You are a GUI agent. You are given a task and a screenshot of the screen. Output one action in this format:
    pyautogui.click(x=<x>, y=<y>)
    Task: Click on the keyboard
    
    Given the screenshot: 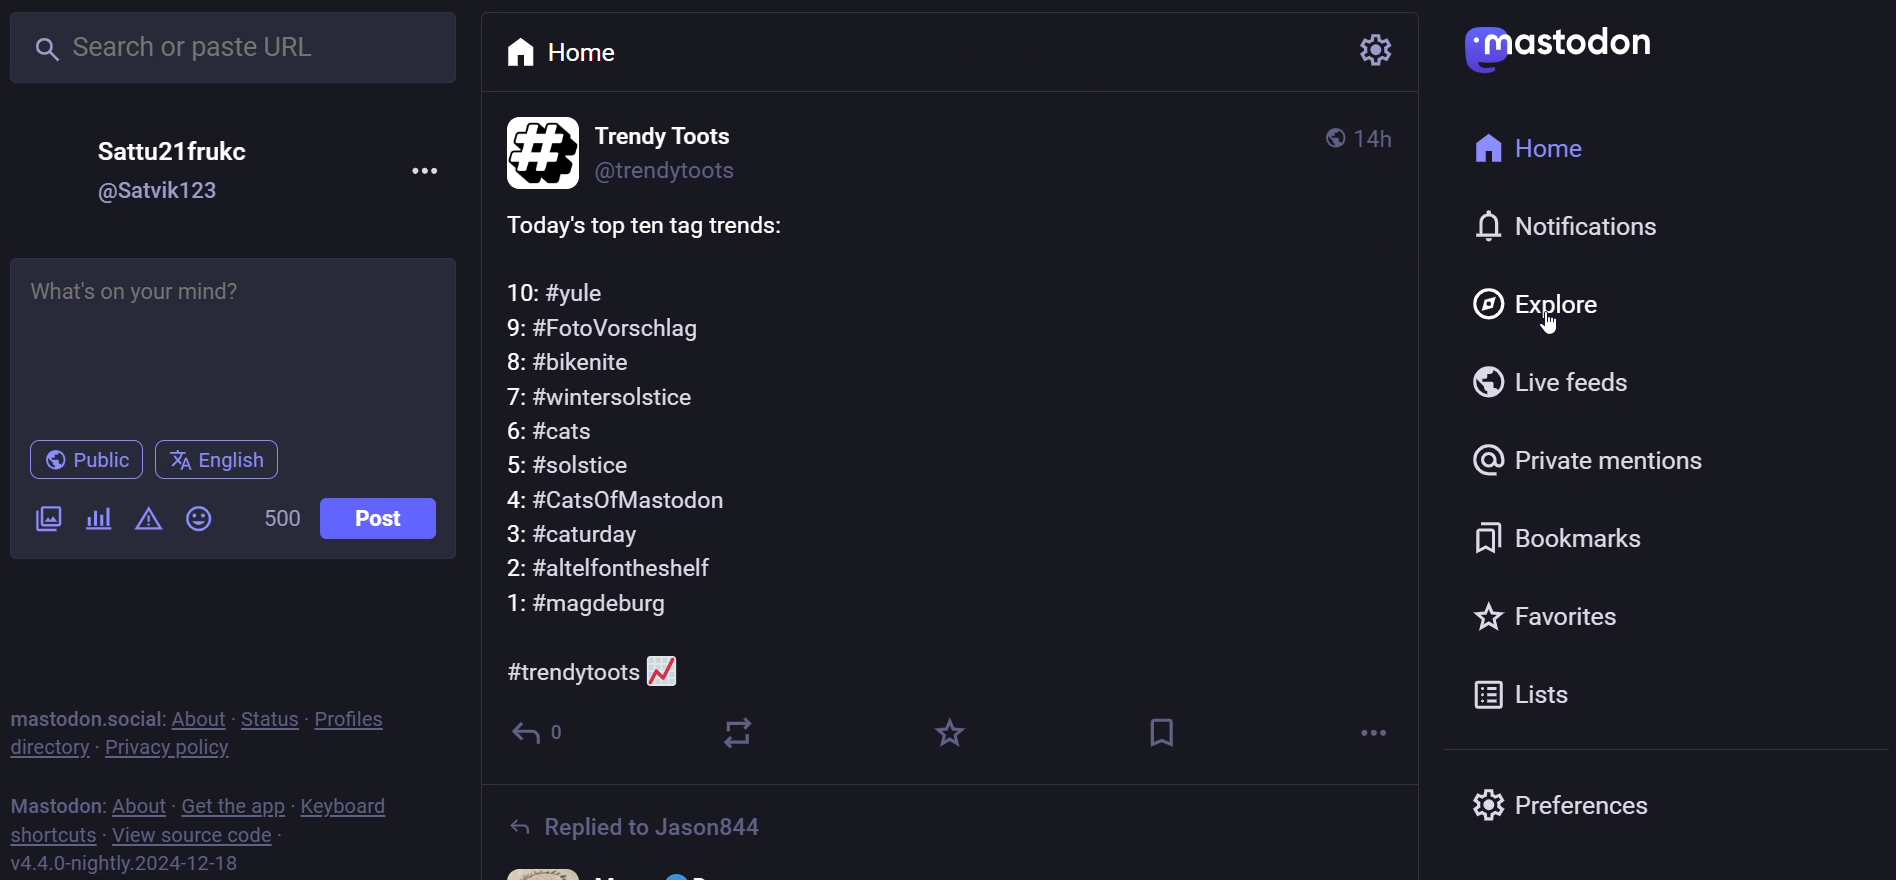 What is the action you would take?
    pyautogui.click(x=348, y=805)
    